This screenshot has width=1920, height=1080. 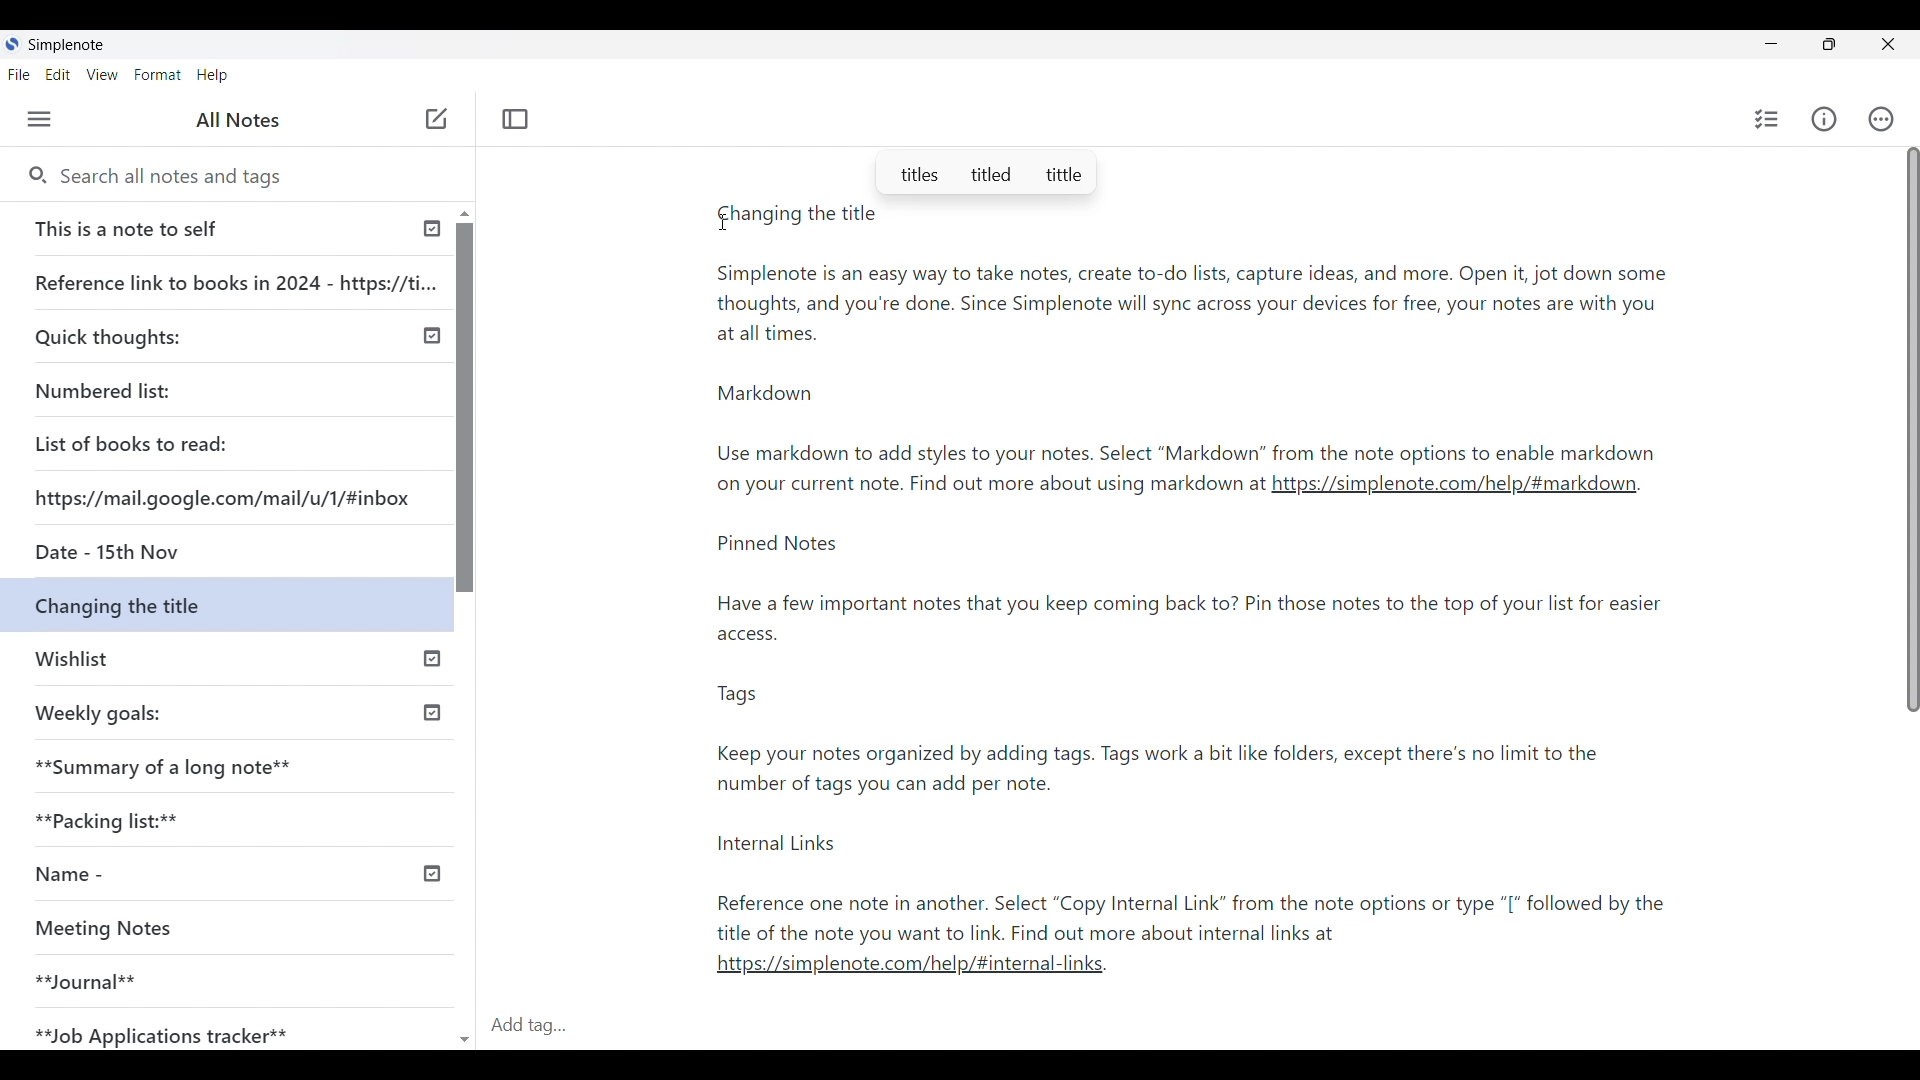 What do you see at coordinates (157, 75) in the screenshot?
I see `Format menu` at bounding box center [157, 75].